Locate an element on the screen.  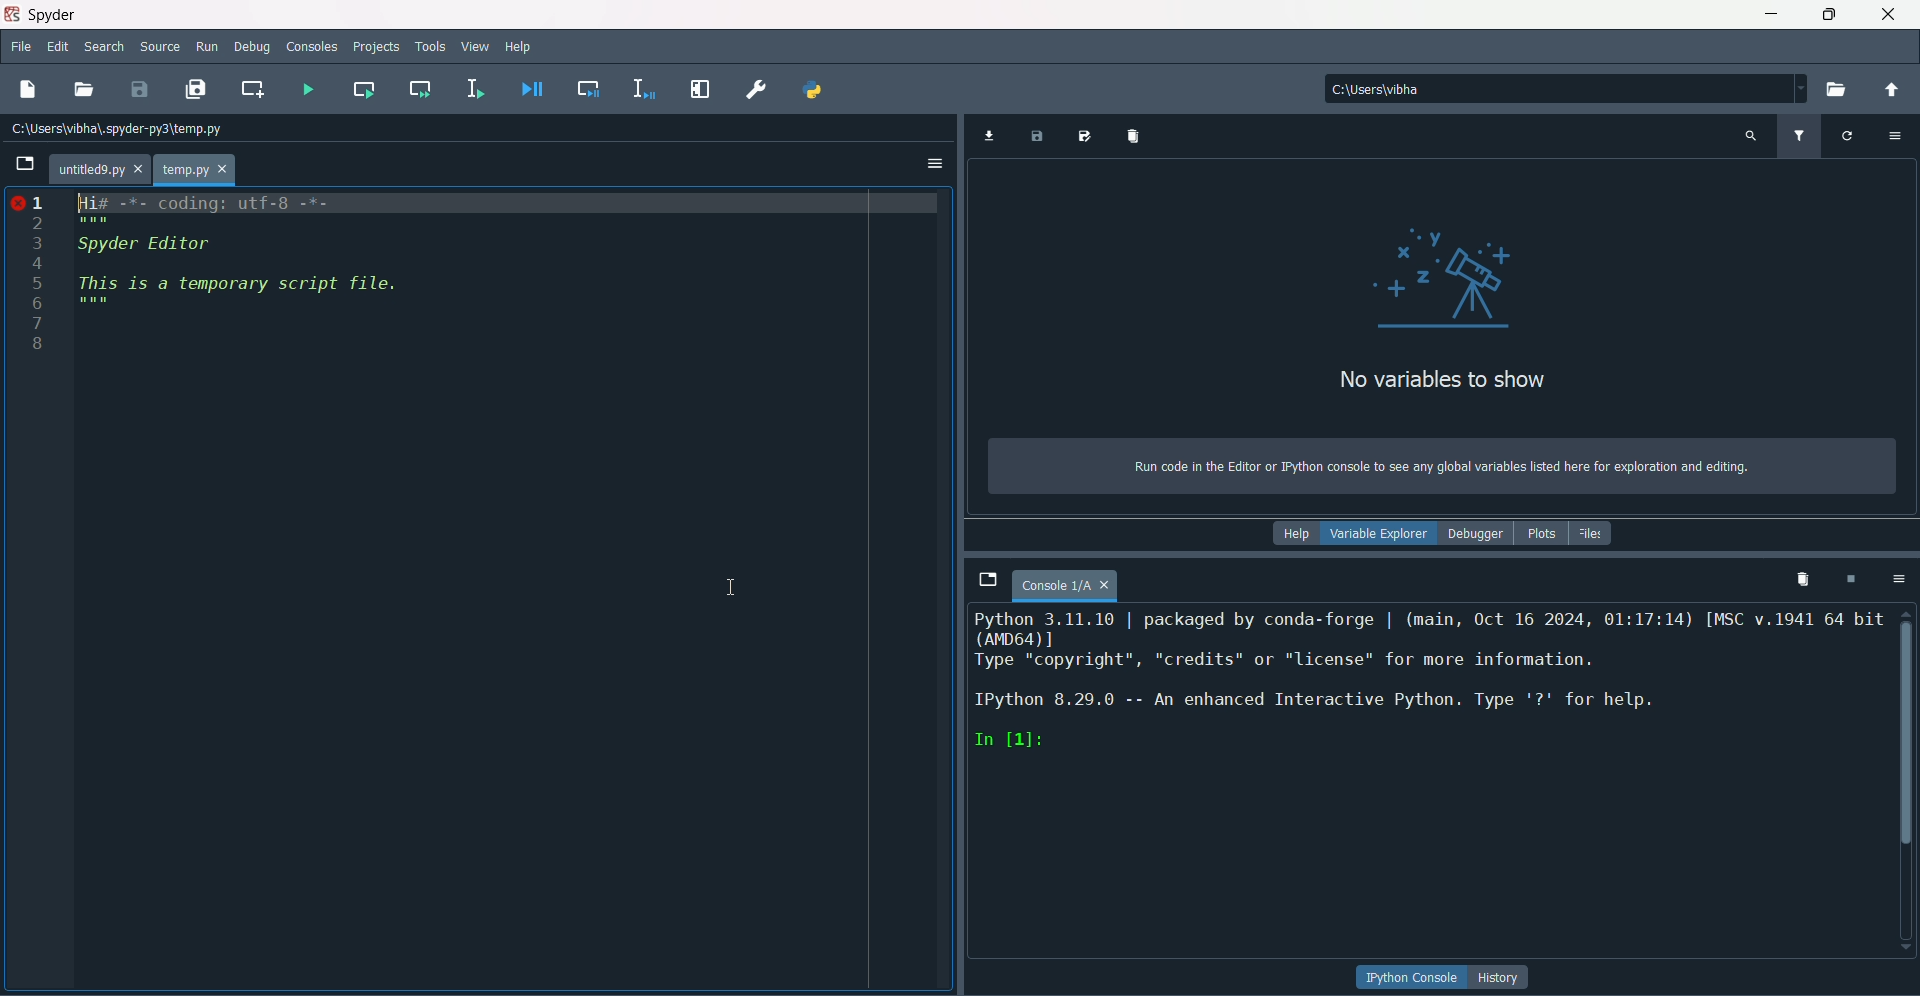
graphics is located at coordinates (1443, 276).